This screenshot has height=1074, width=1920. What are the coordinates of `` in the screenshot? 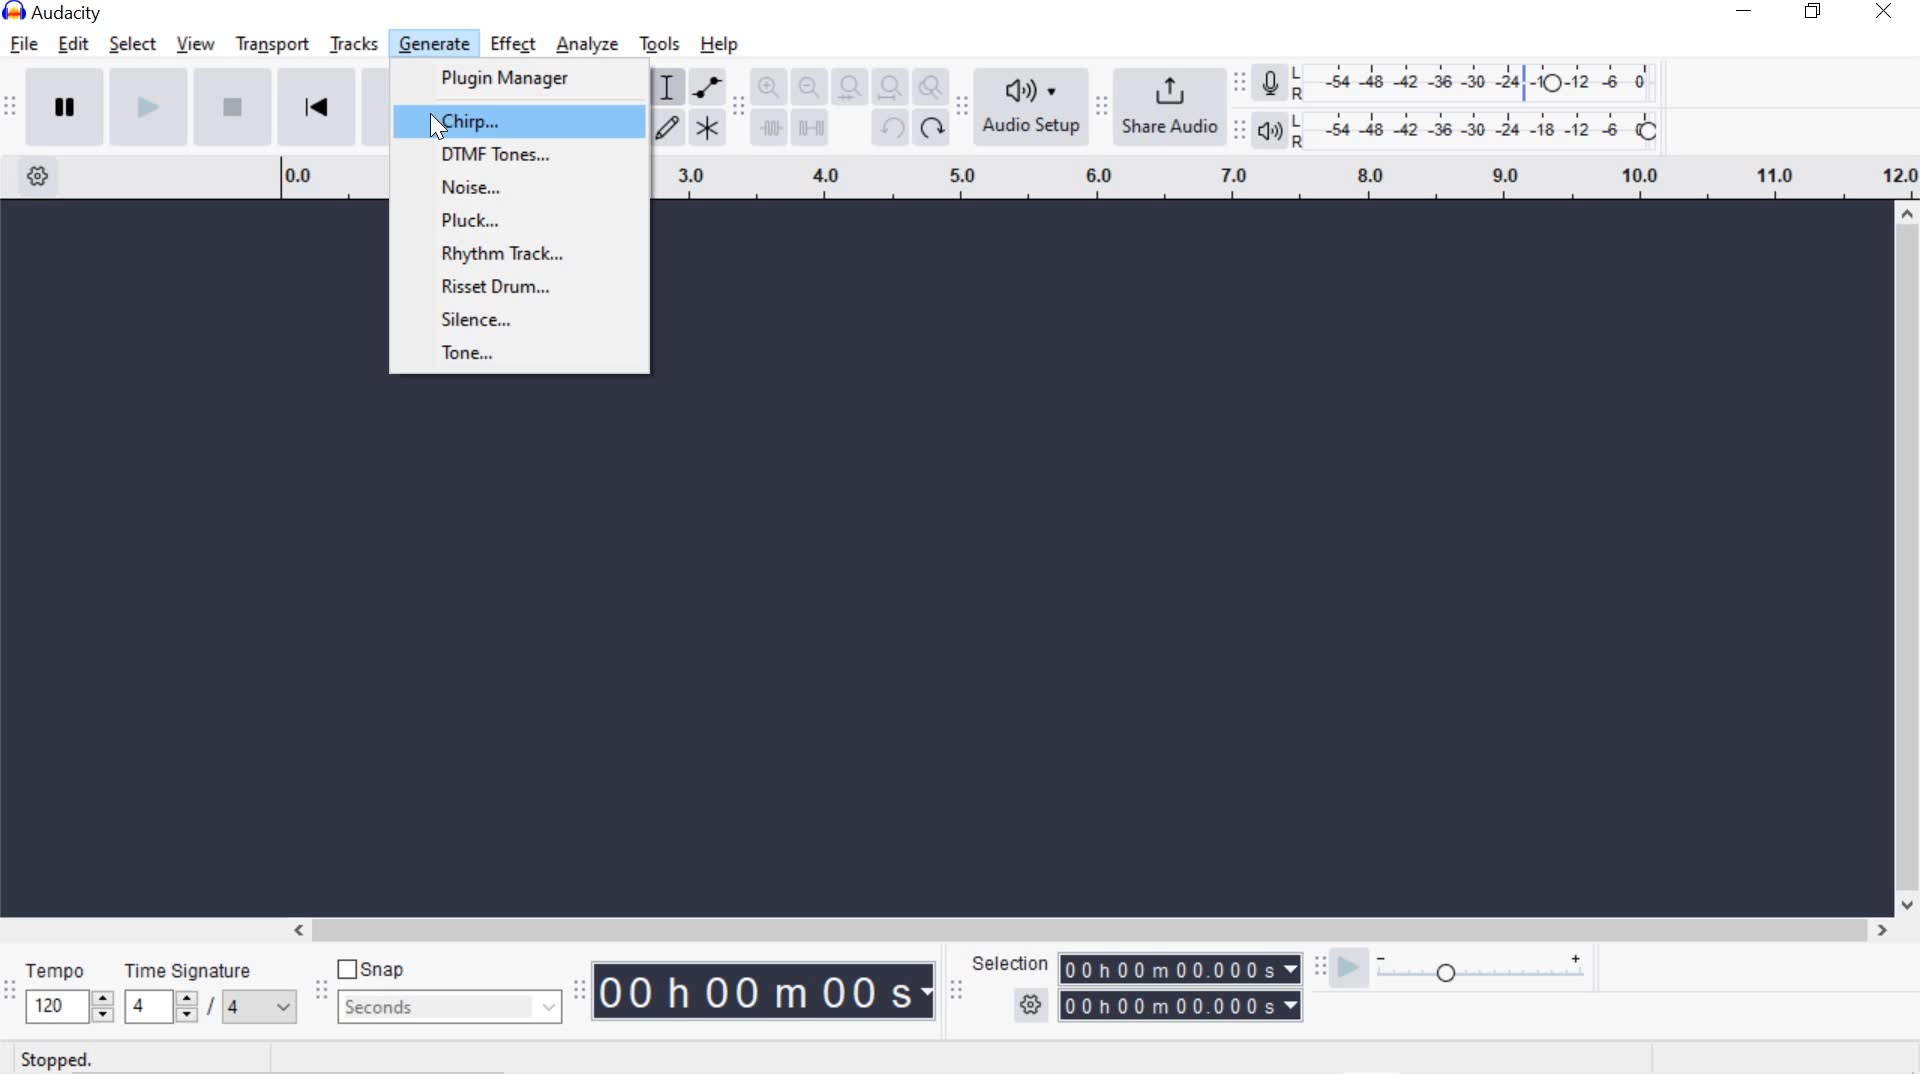 It's located at (1009, 964).